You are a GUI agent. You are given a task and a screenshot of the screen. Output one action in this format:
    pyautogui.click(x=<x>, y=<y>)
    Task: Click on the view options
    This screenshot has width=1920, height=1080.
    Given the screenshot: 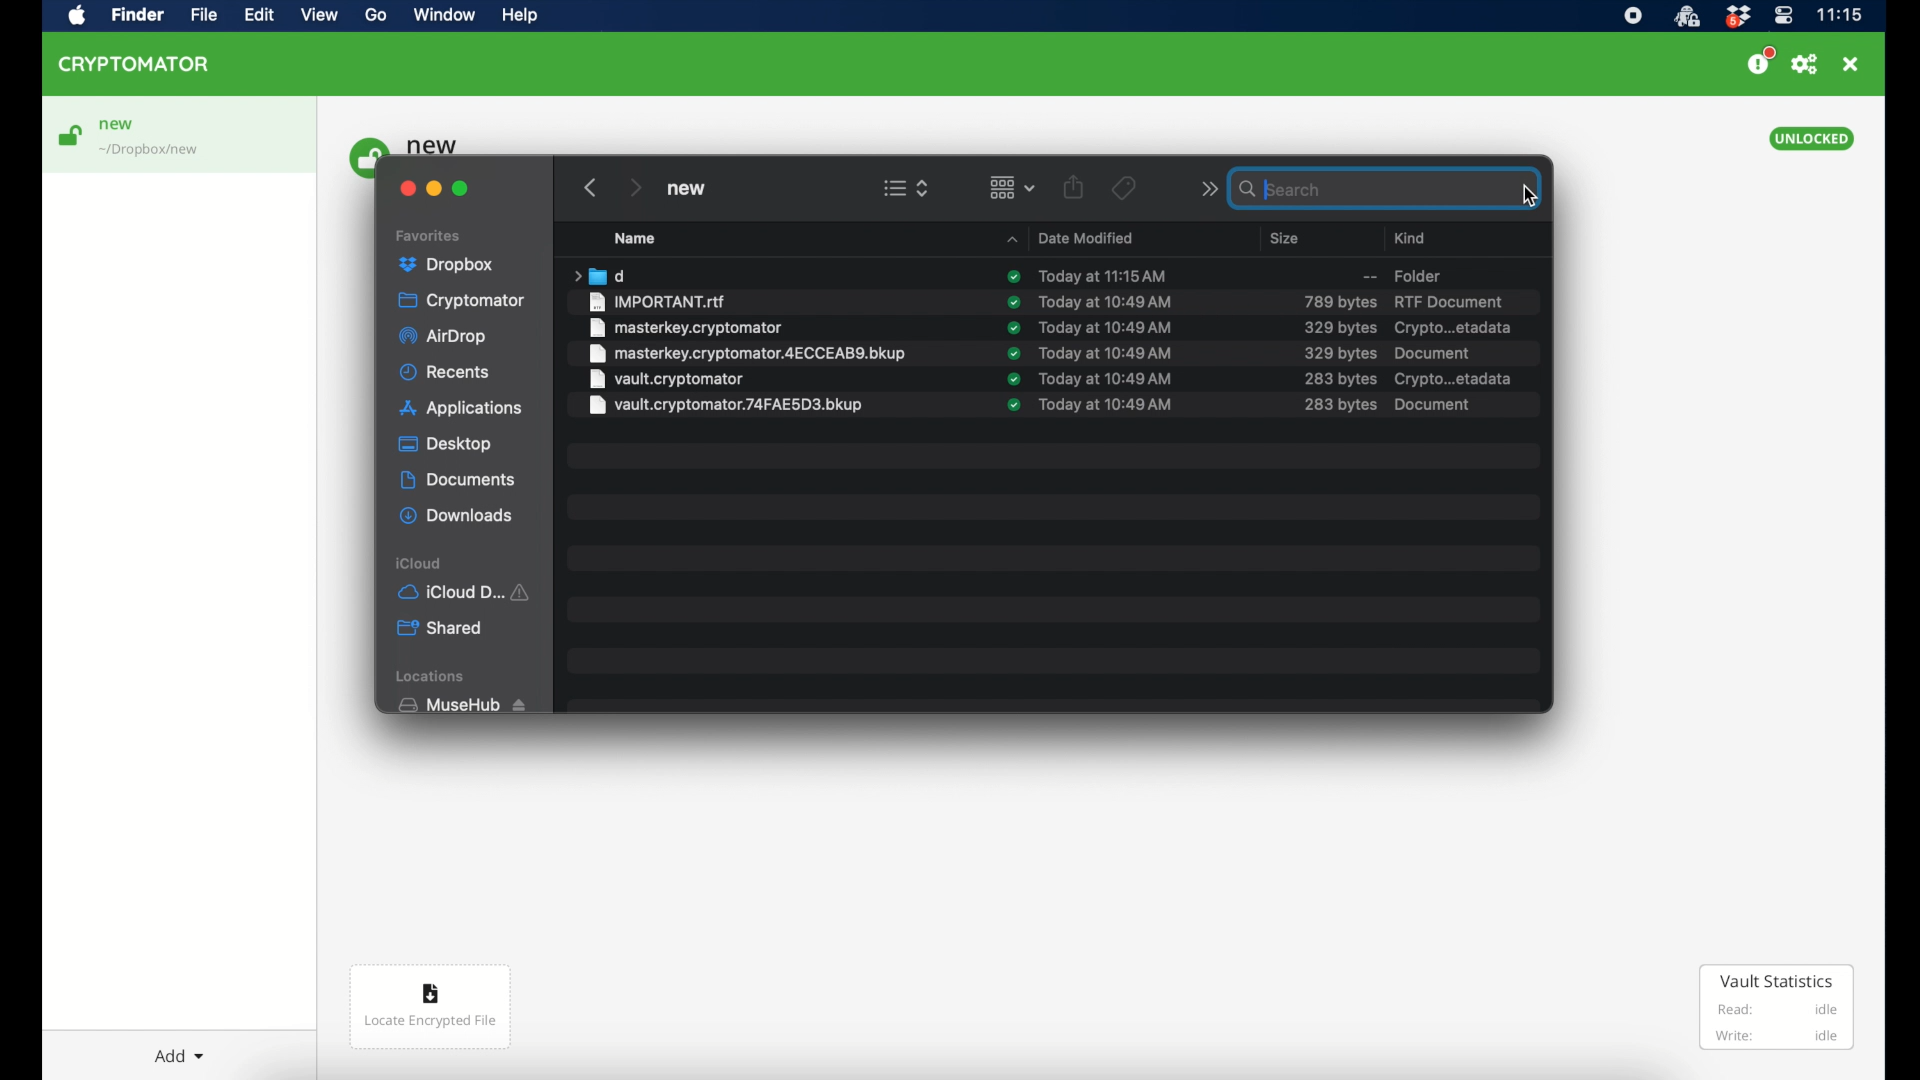 What is the action you would take?
    pyautogui.click(x=904, y=186)
    